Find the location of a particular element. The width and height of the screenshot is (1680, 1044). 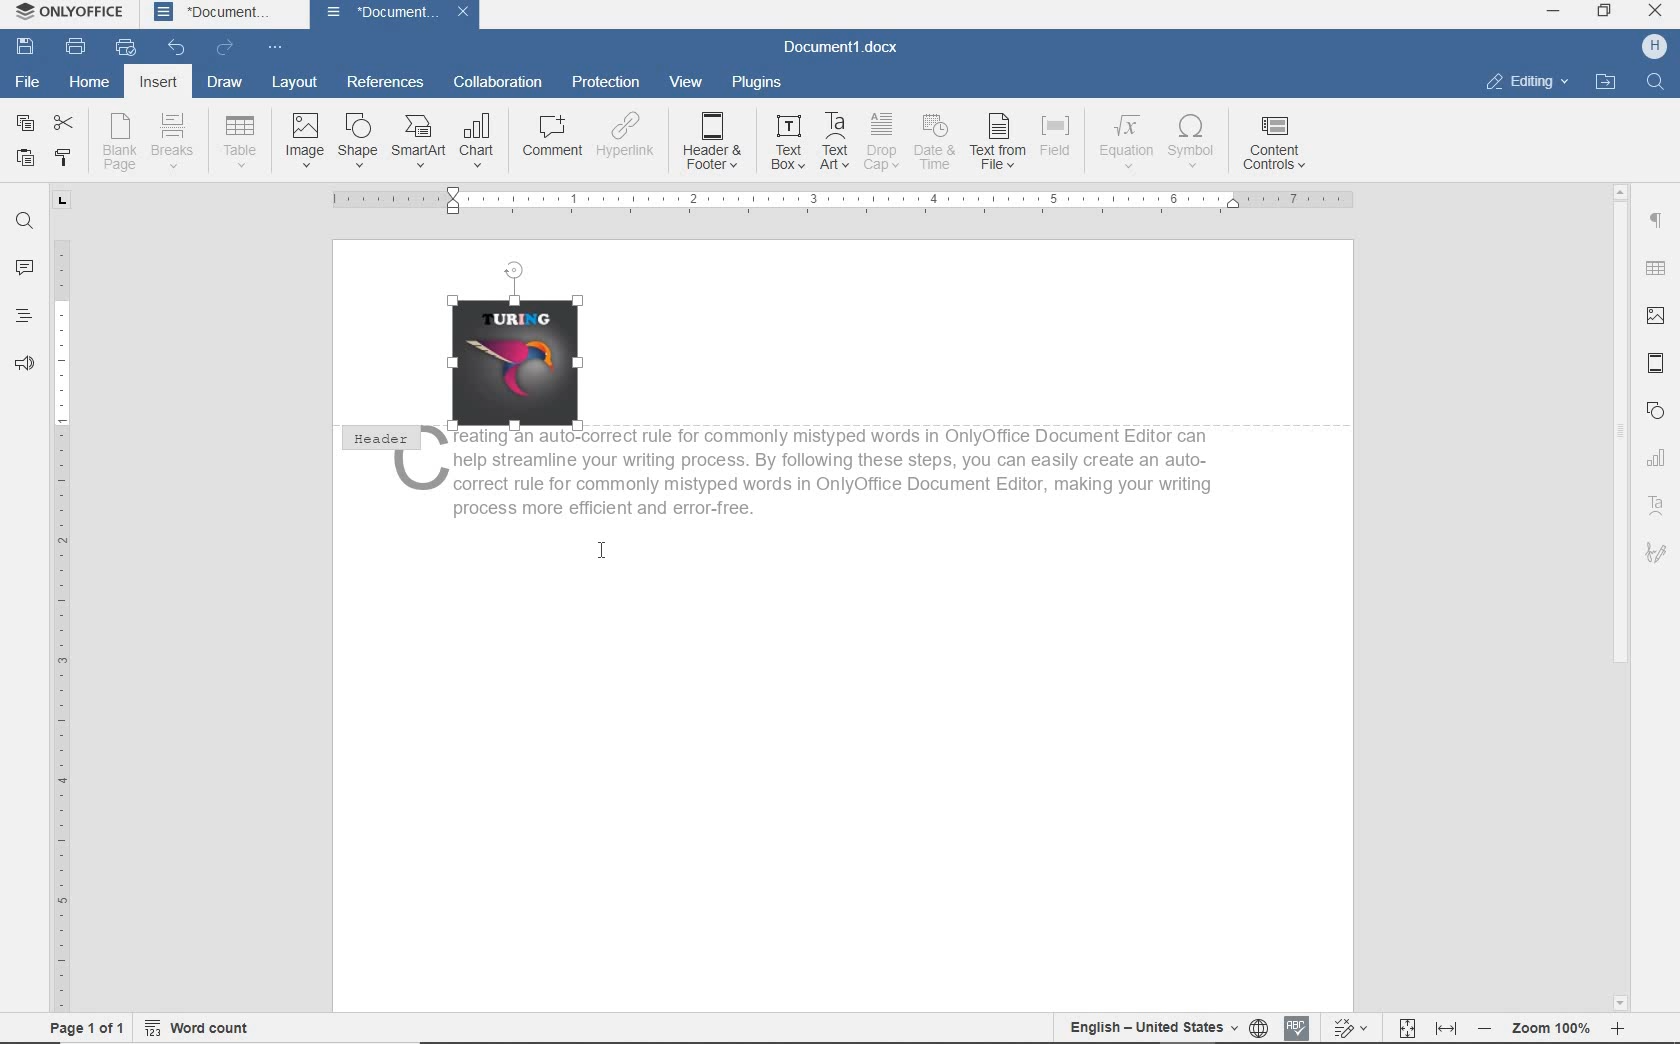

 is located at coordinates (837, 142).